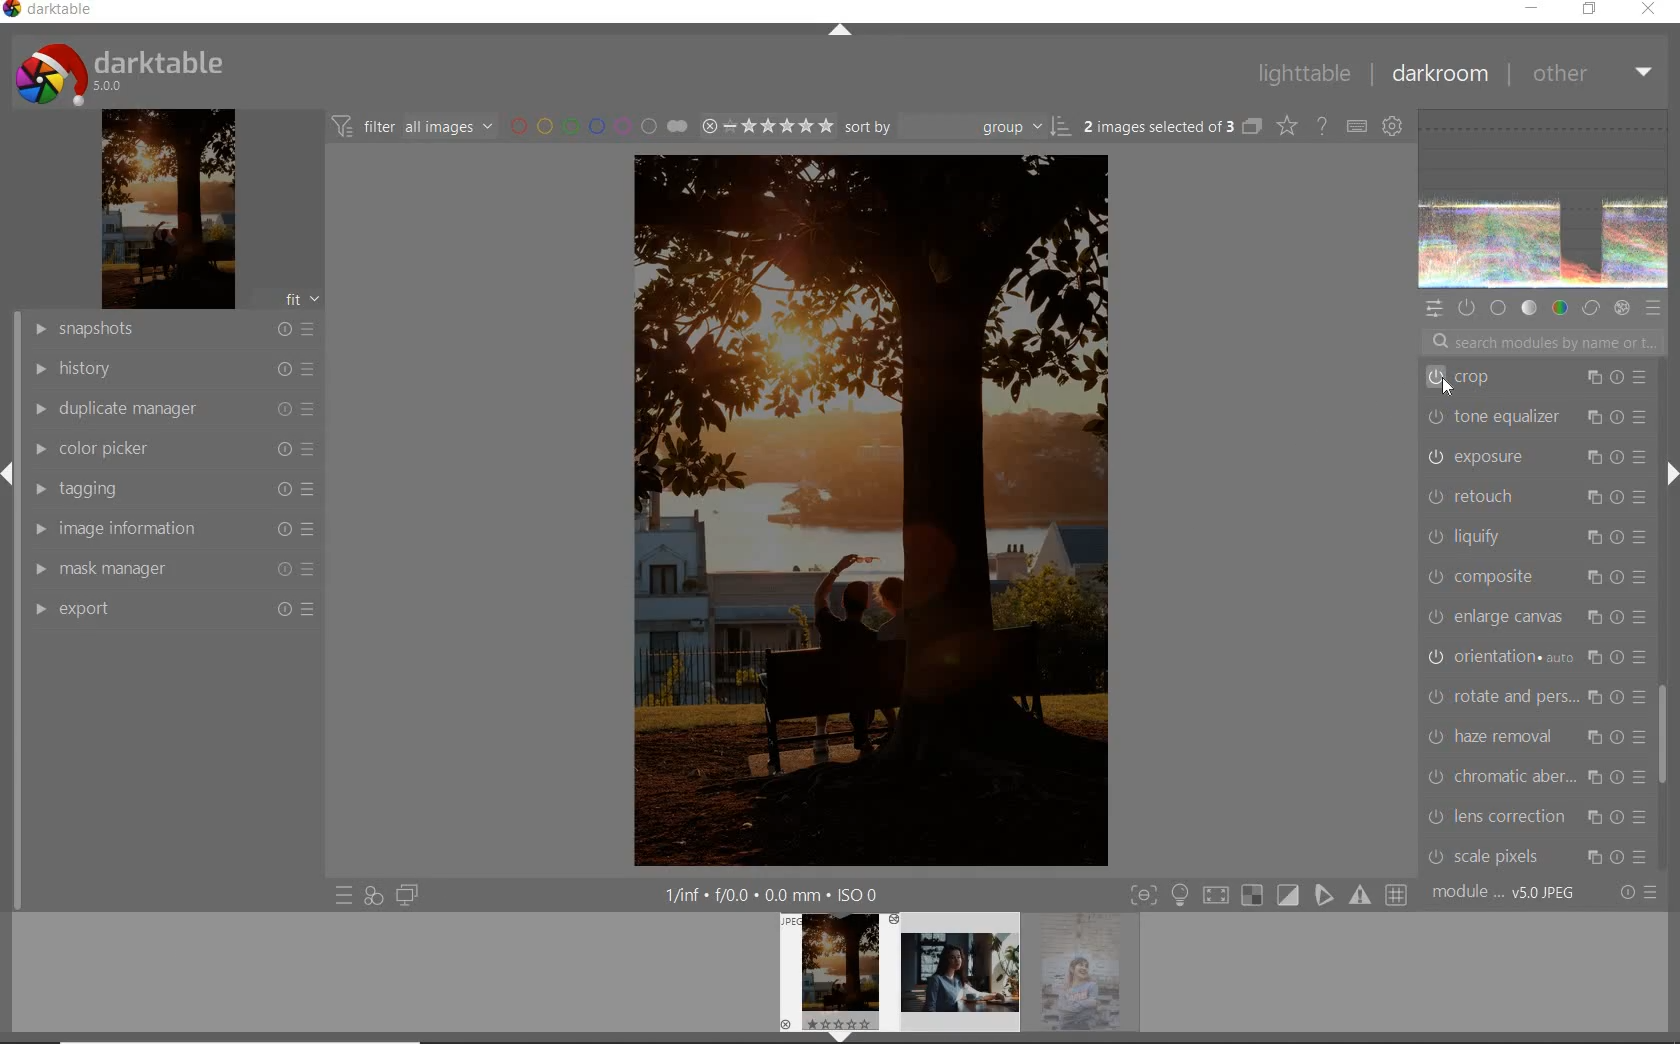 The width and height of the screenshot is (1680, 1044). What do you see at coordinates (1286, 125) in the screenshot?
I see `change type of overlay` at bounding box center [1286, 125].